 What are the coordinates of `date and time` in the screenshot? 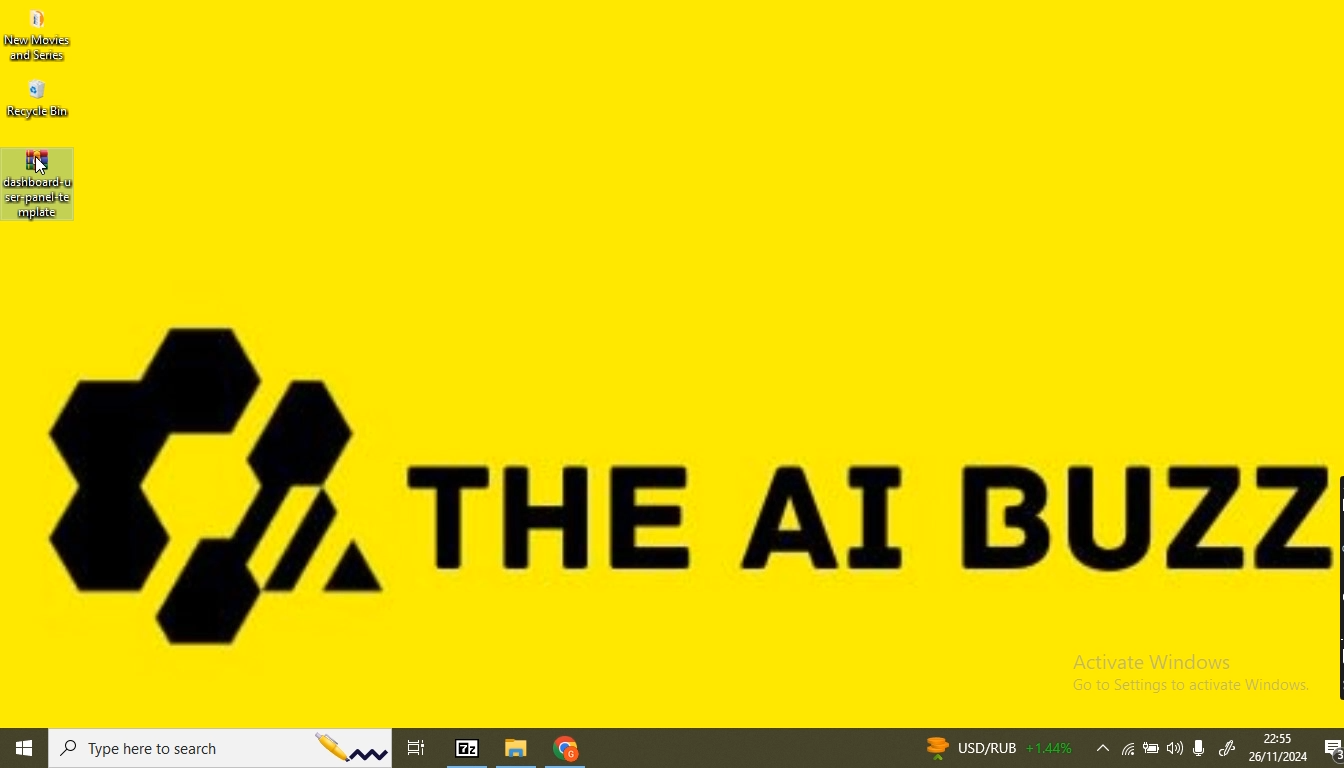 It's located at (1277, 748).